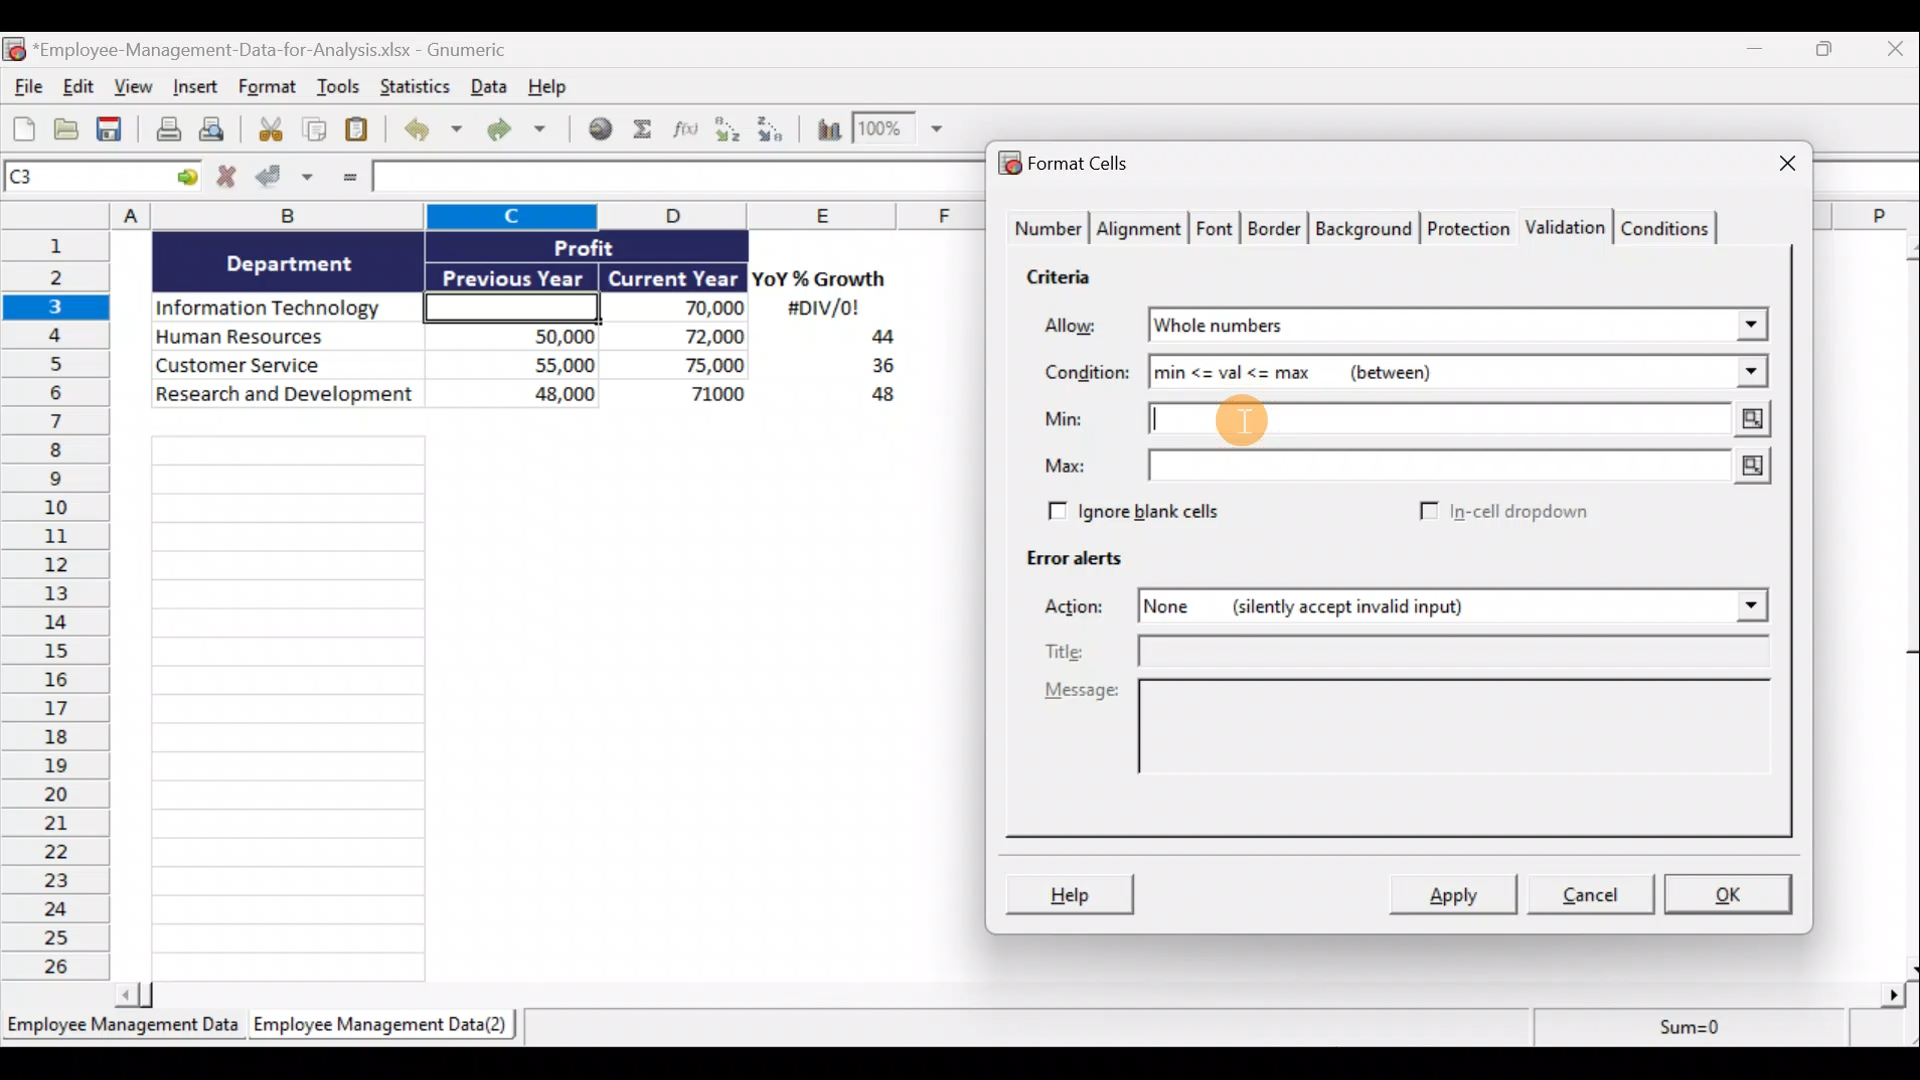 The image size is (1920, 1080). Describe the element at coordinates (1455, 466) in the screenshot. I see `Max value` at that location.